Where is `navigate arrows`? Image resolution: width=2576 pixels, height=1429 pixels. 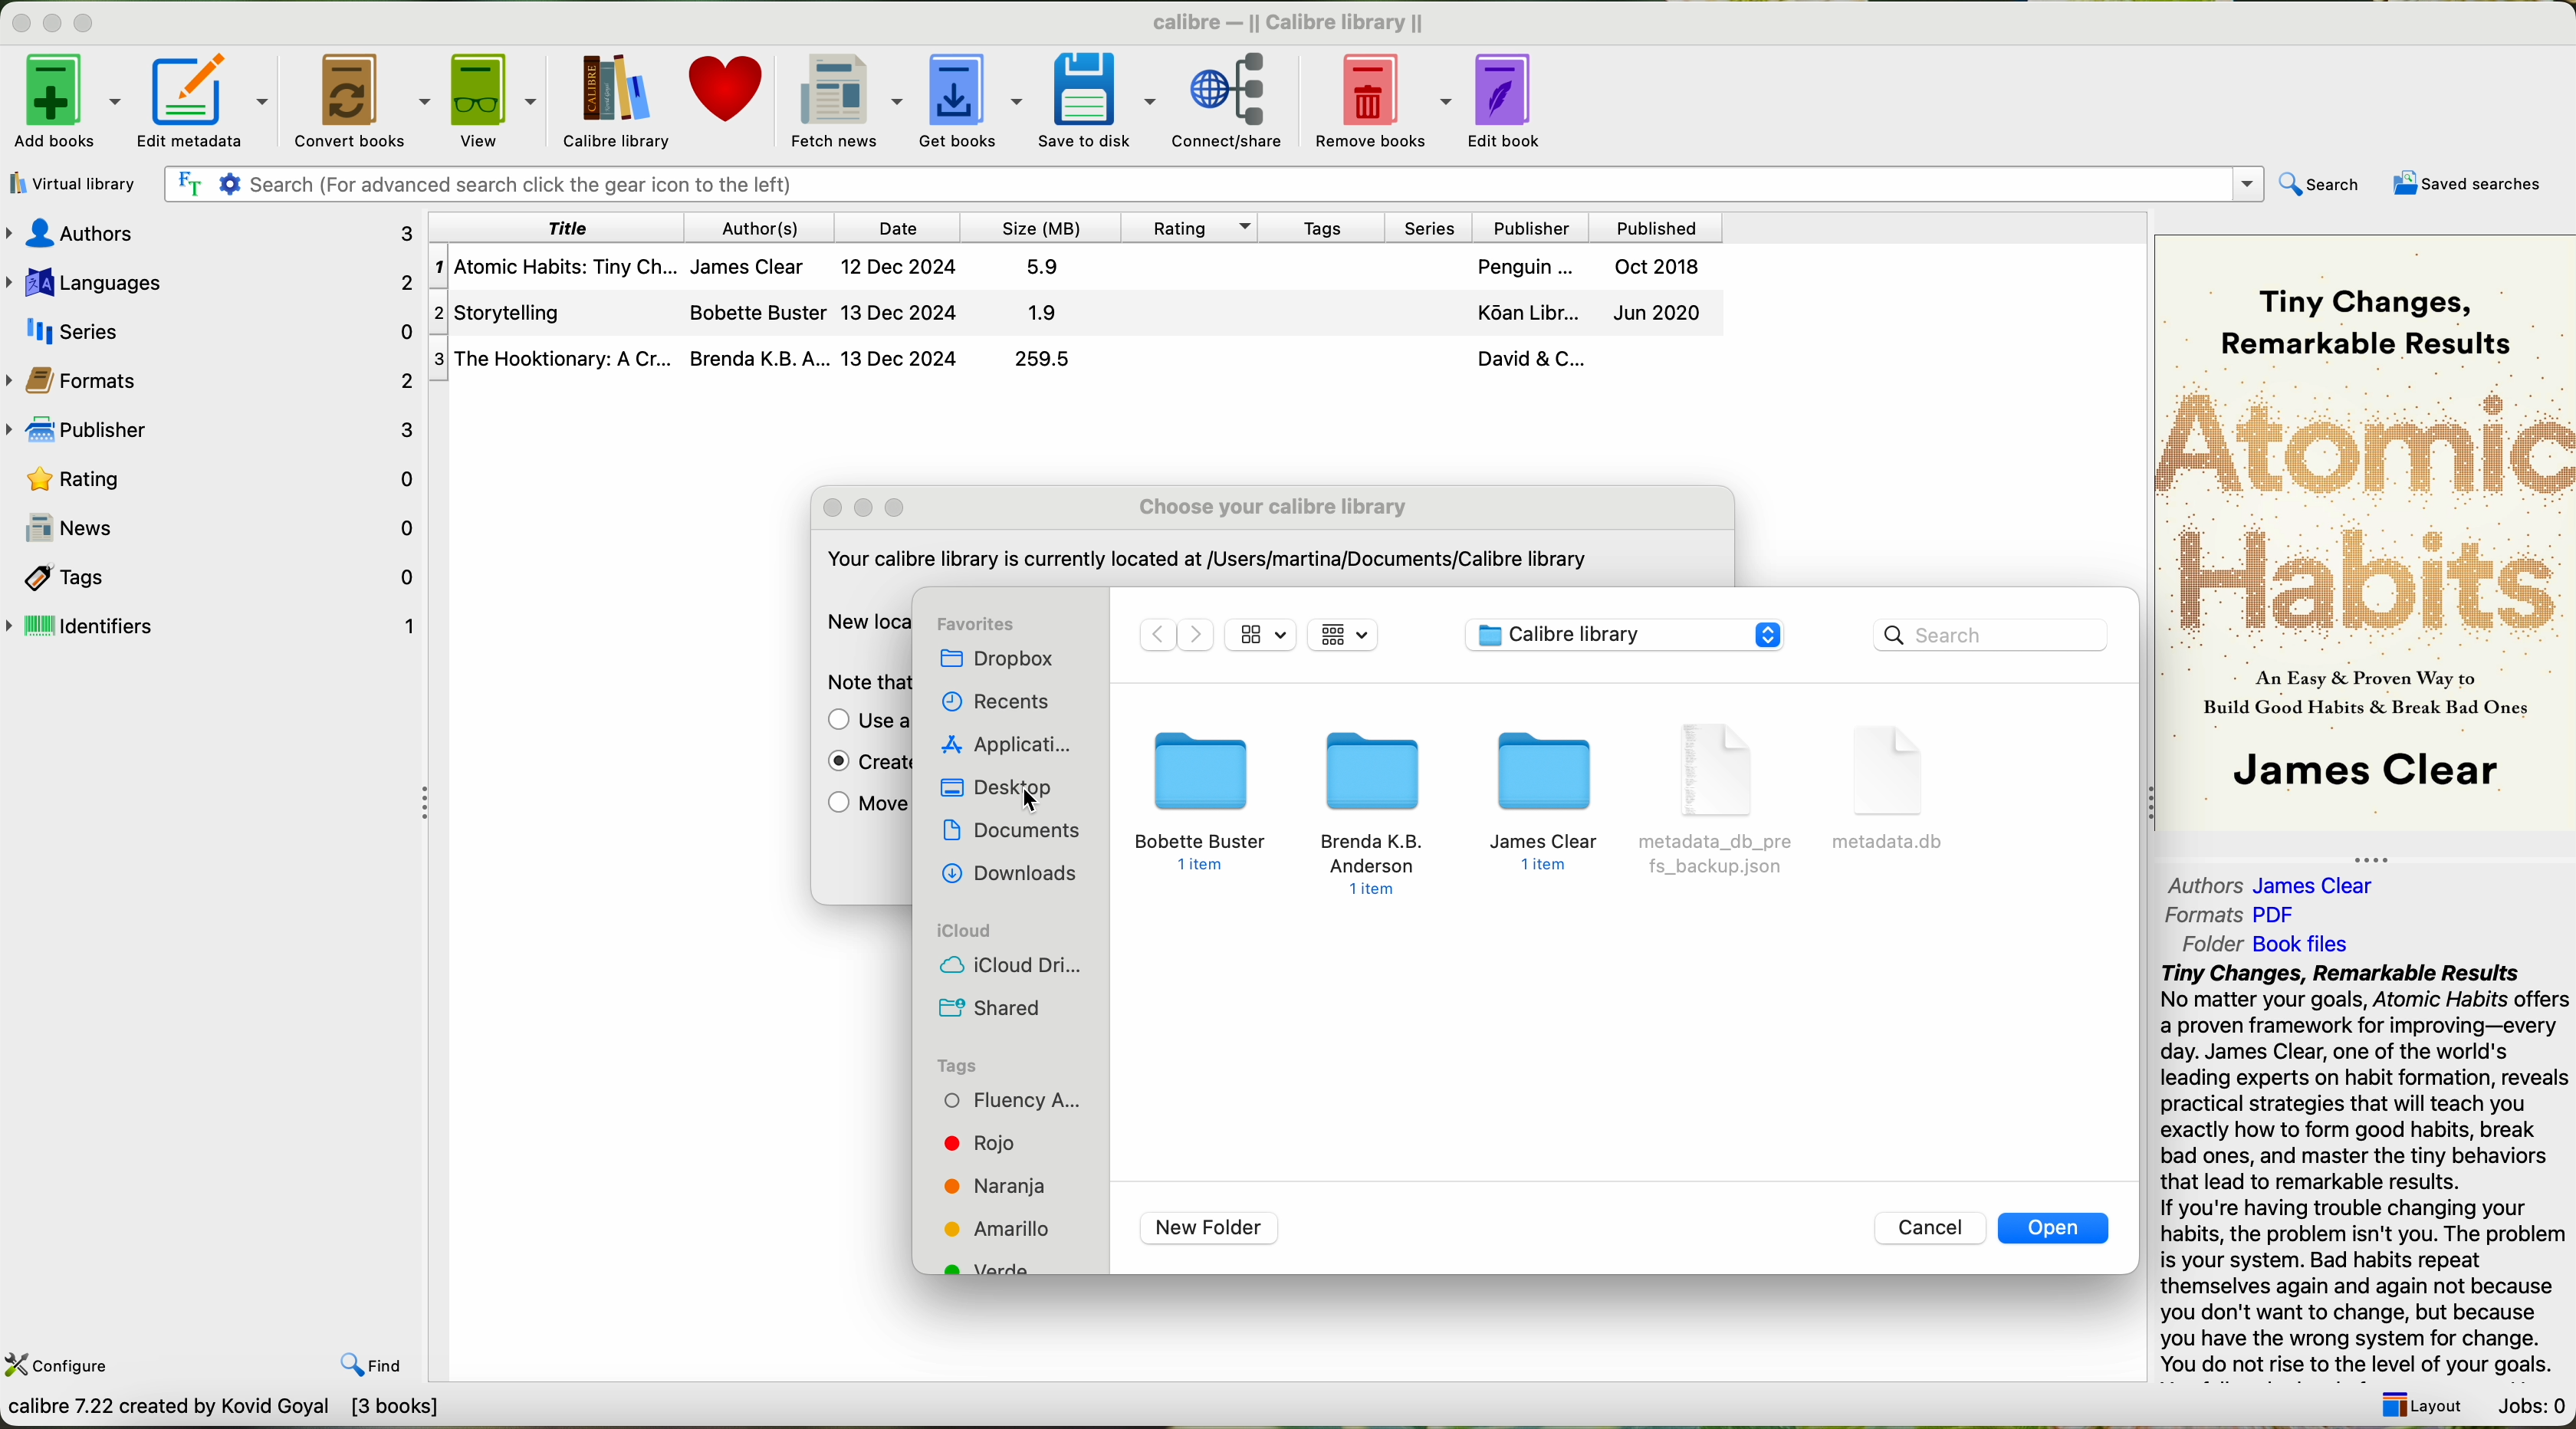
navigate arrows is located at coordinates (1174, 635).